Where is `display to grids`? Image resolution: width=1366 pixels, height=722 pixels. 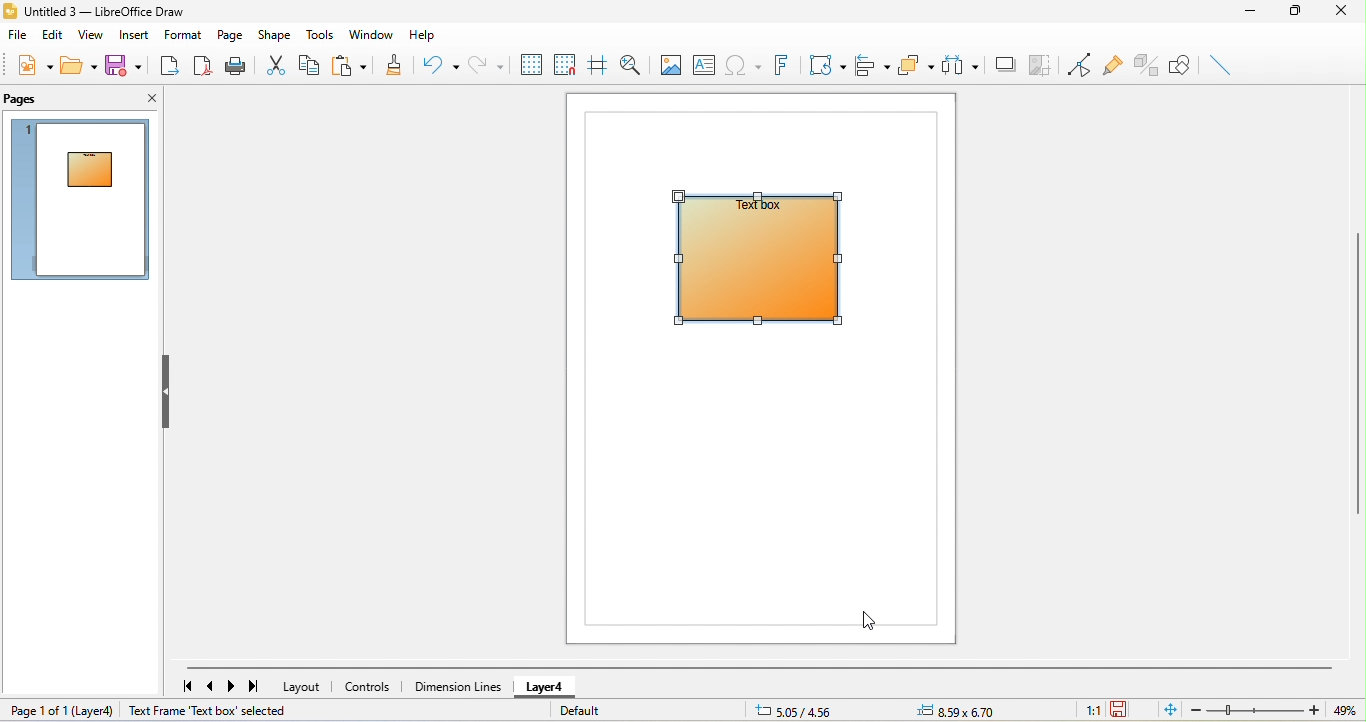 display to grids is located at coordinates (532, 63).